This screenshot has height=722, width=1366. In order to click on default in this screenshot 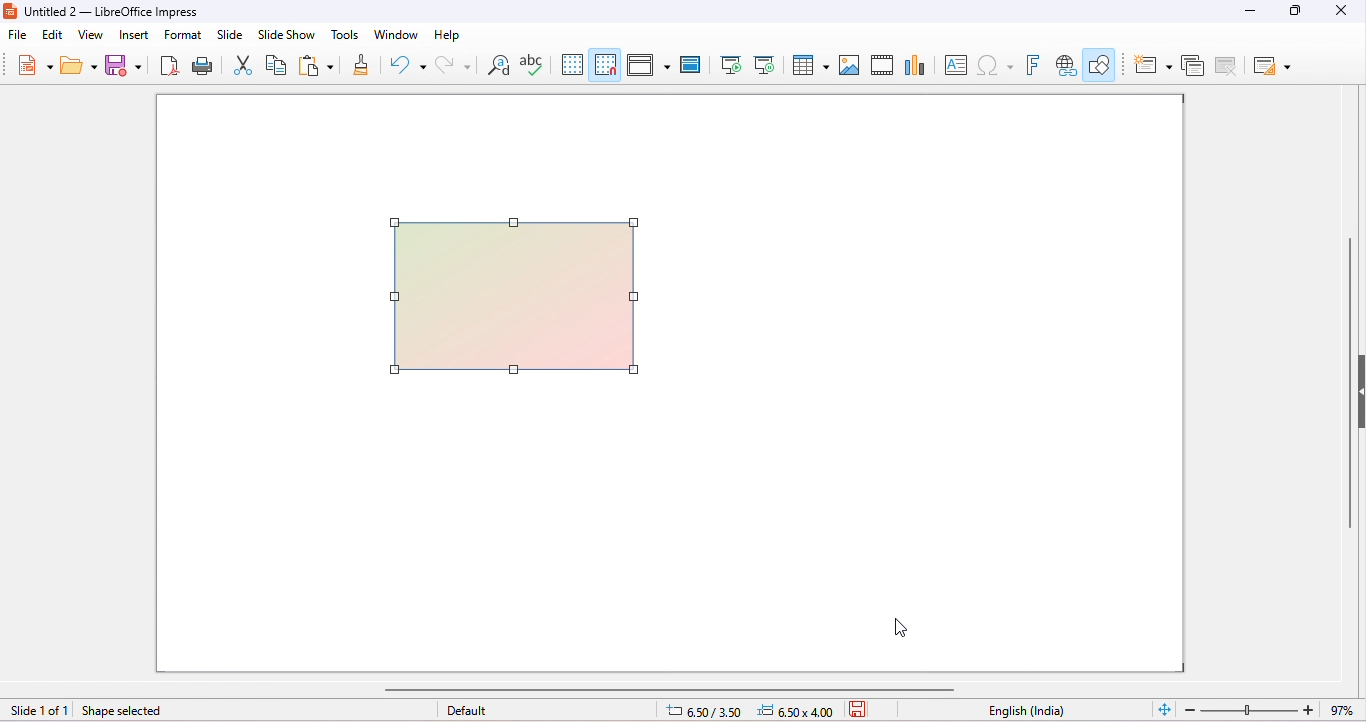, I will do `click(468, 710)`.